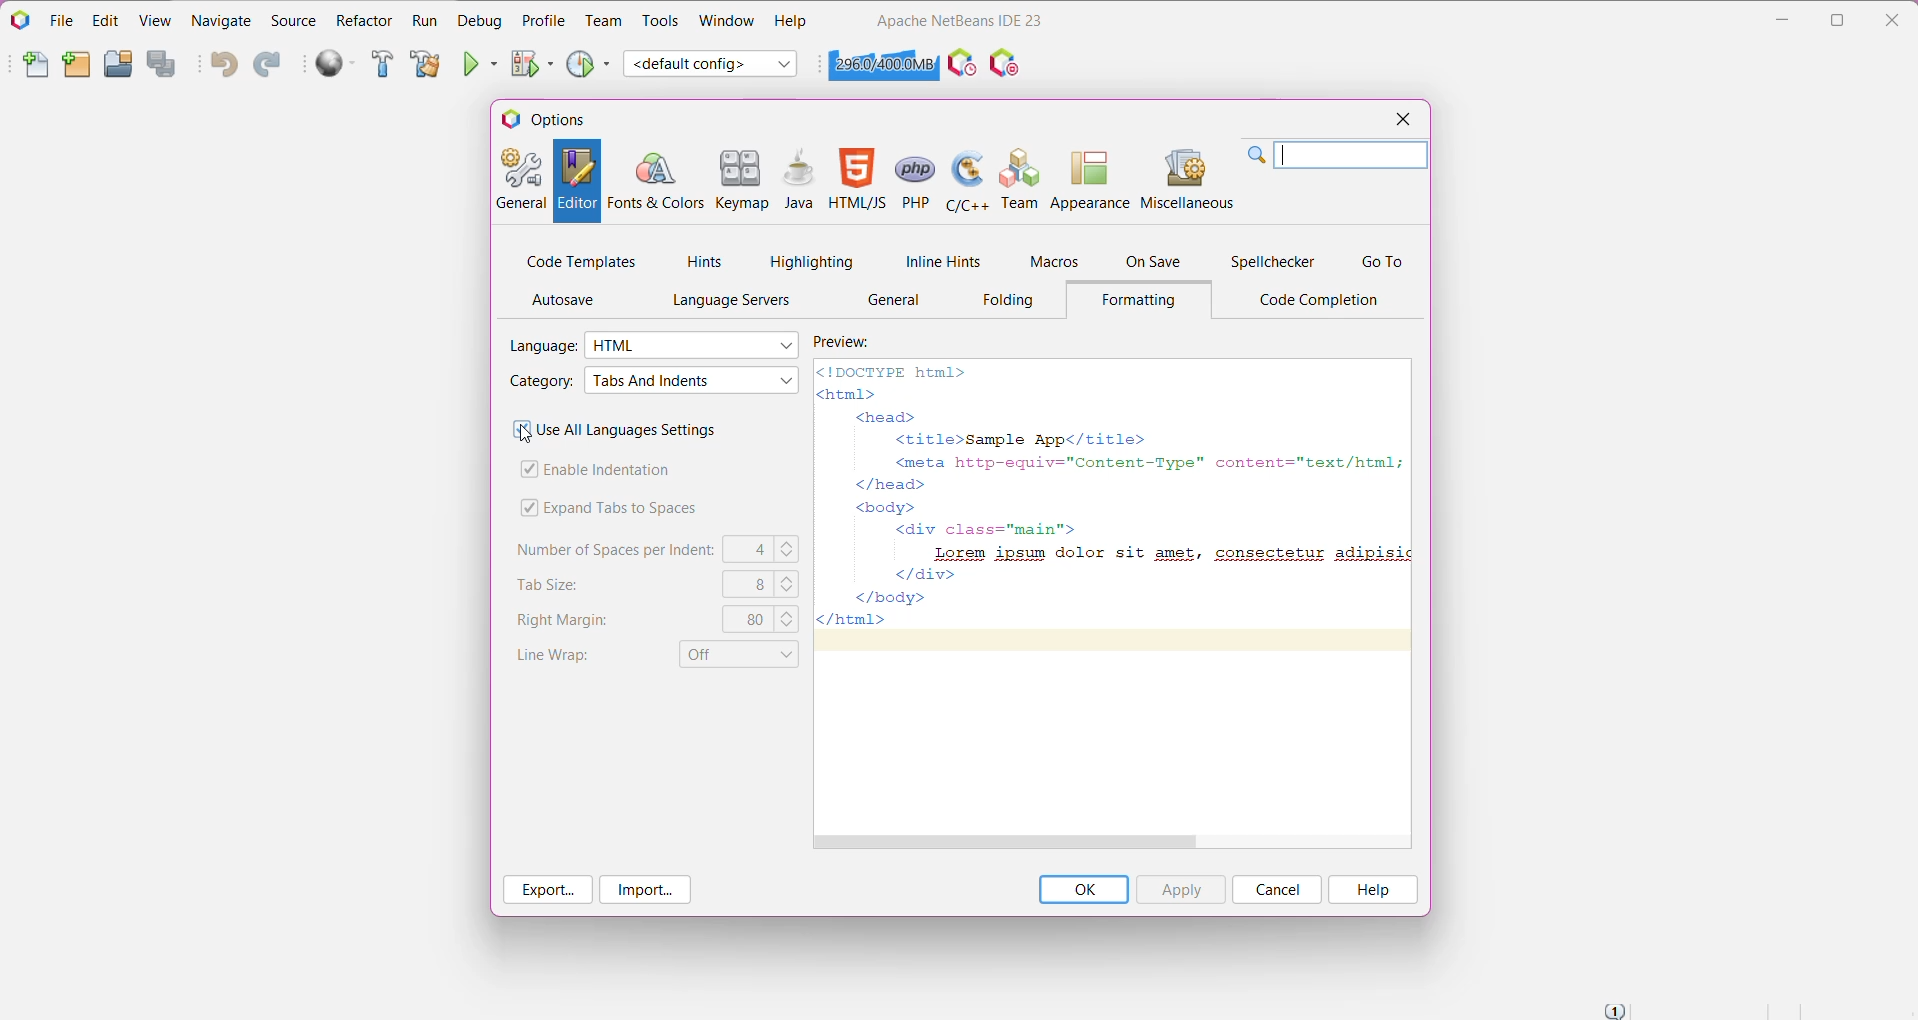 This screenshot has height=1020, width=1918. I want to click on Java, so click(802, 181).